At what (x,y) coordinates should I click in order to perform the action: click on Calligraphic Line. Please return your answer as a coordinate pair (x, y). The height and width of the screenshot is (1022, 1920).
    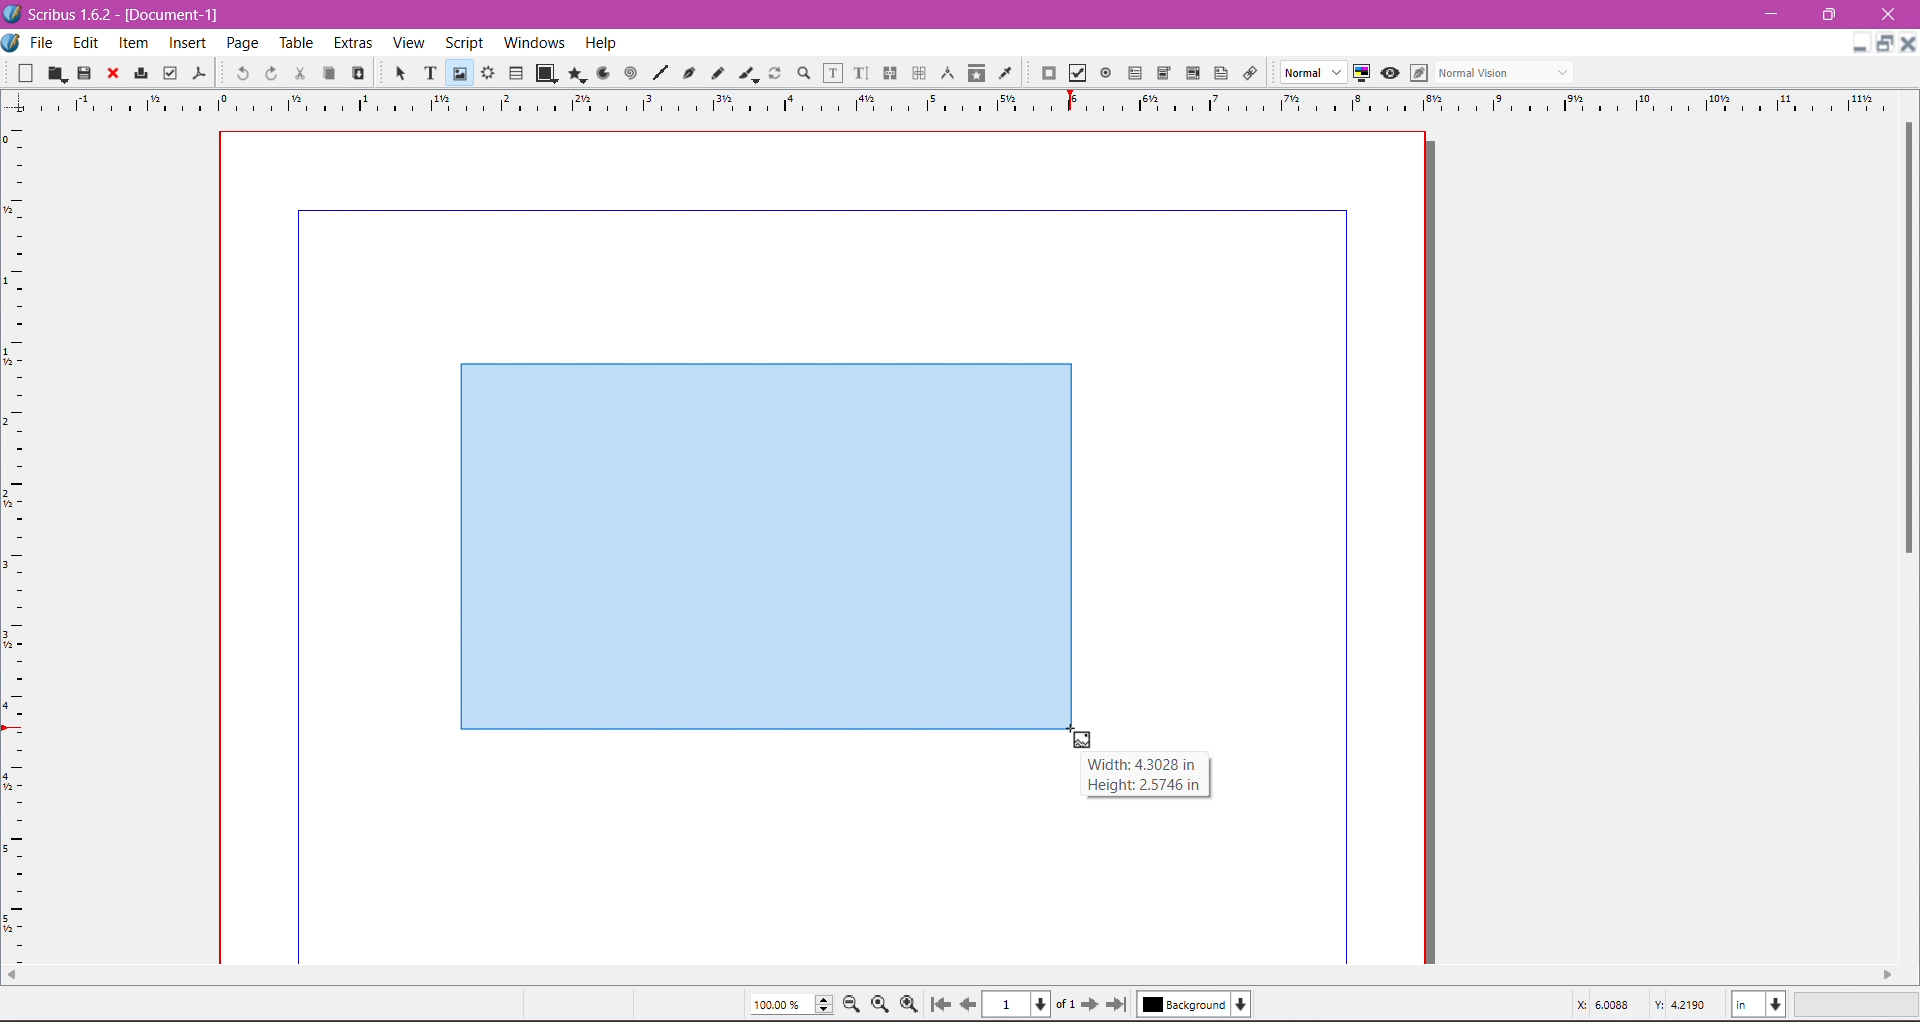
    Looking at the image, I should click on (747, 73).